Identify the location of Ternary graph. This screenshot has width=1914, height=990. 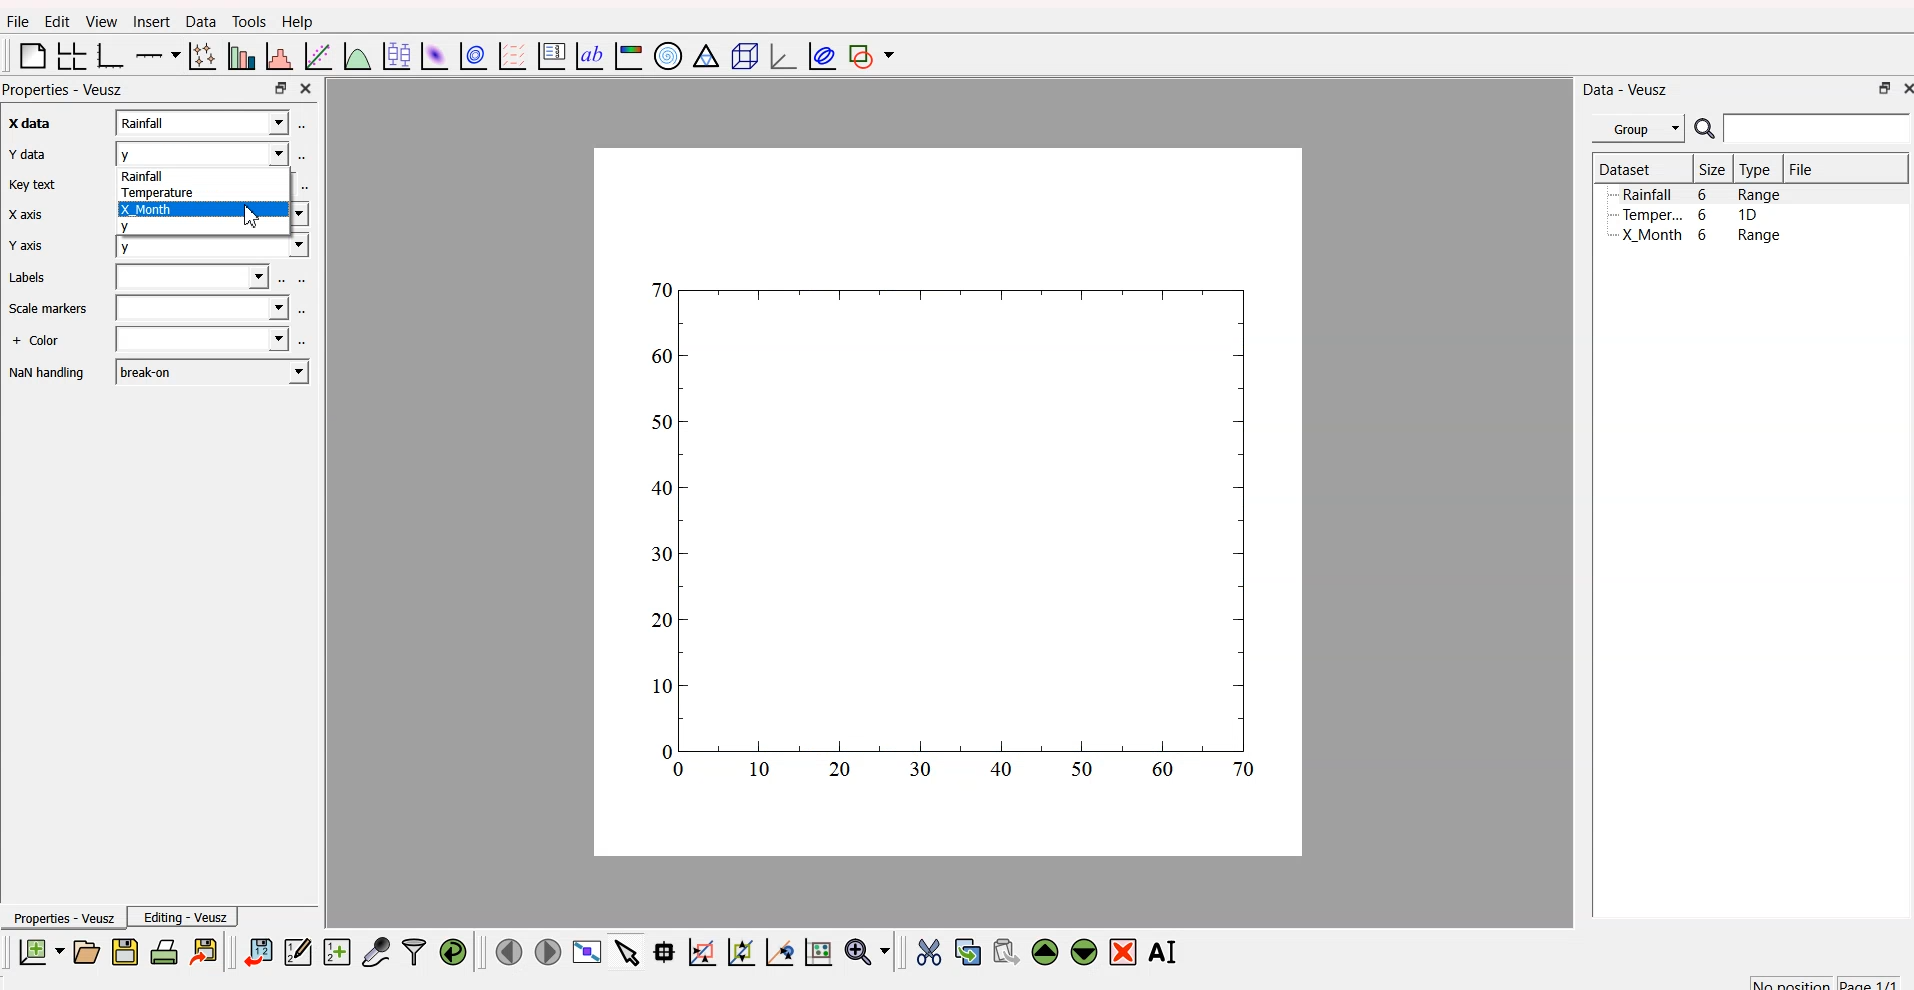
(702, 57).